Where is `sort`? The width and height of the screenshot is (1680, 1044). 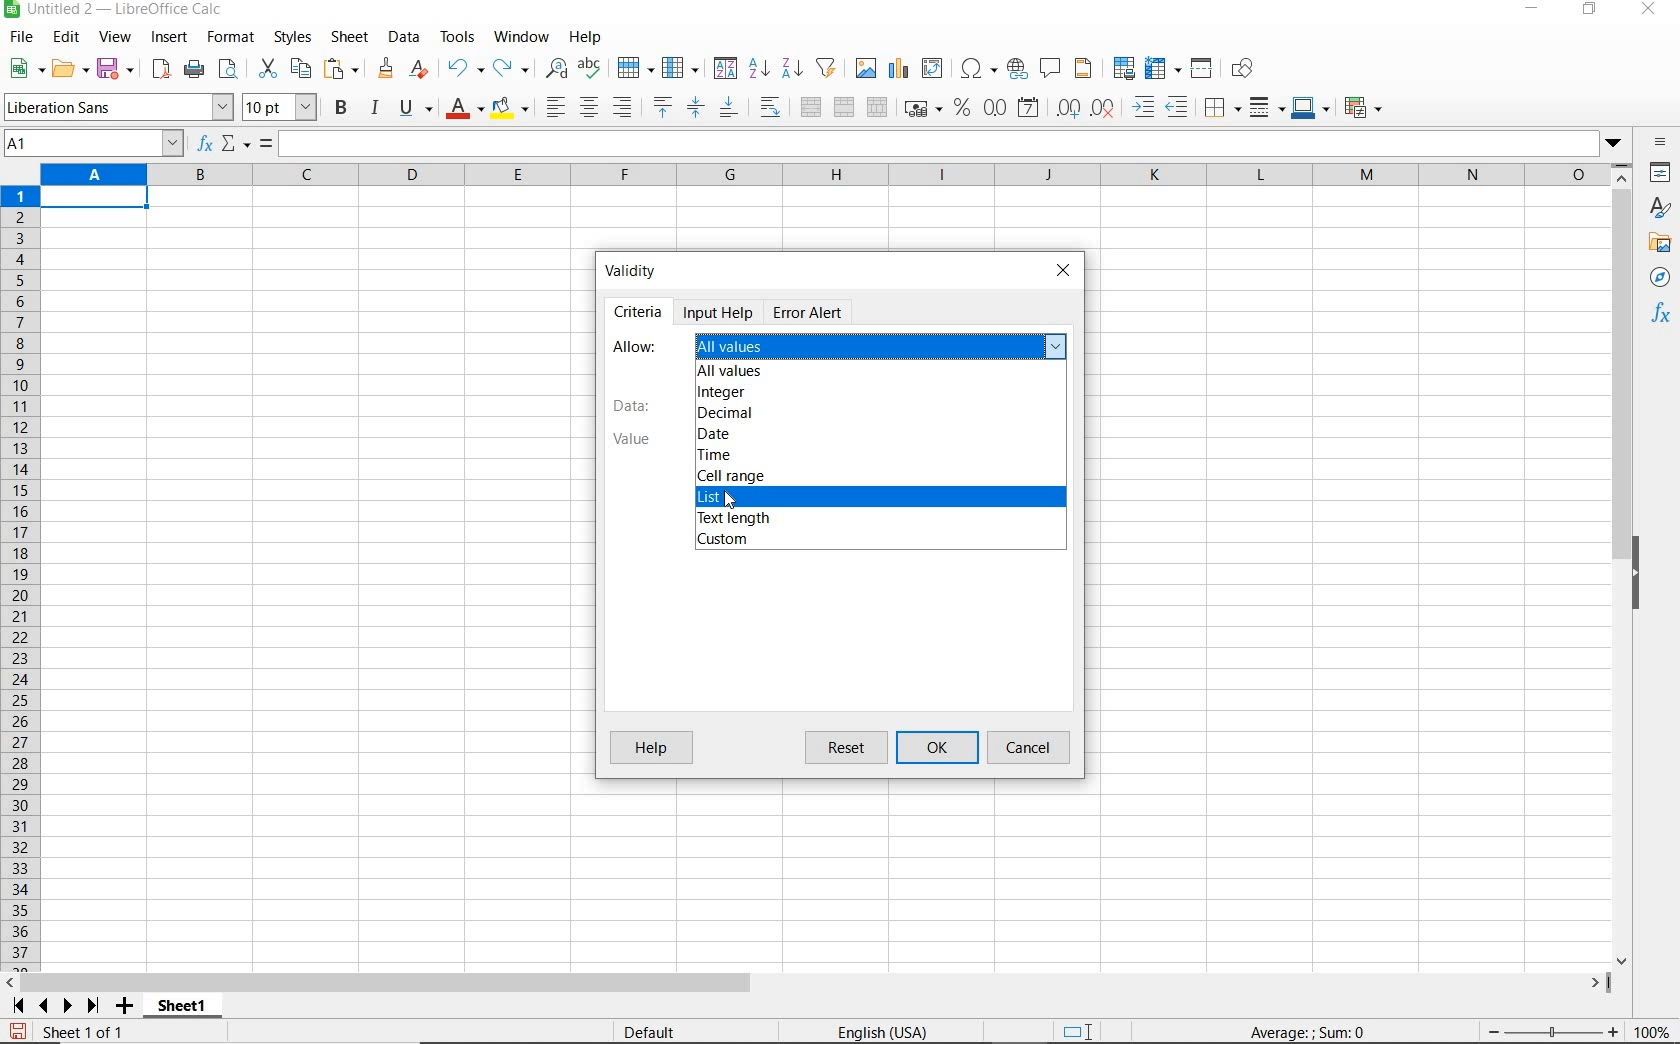 sort is located at coordinates (725, 70).